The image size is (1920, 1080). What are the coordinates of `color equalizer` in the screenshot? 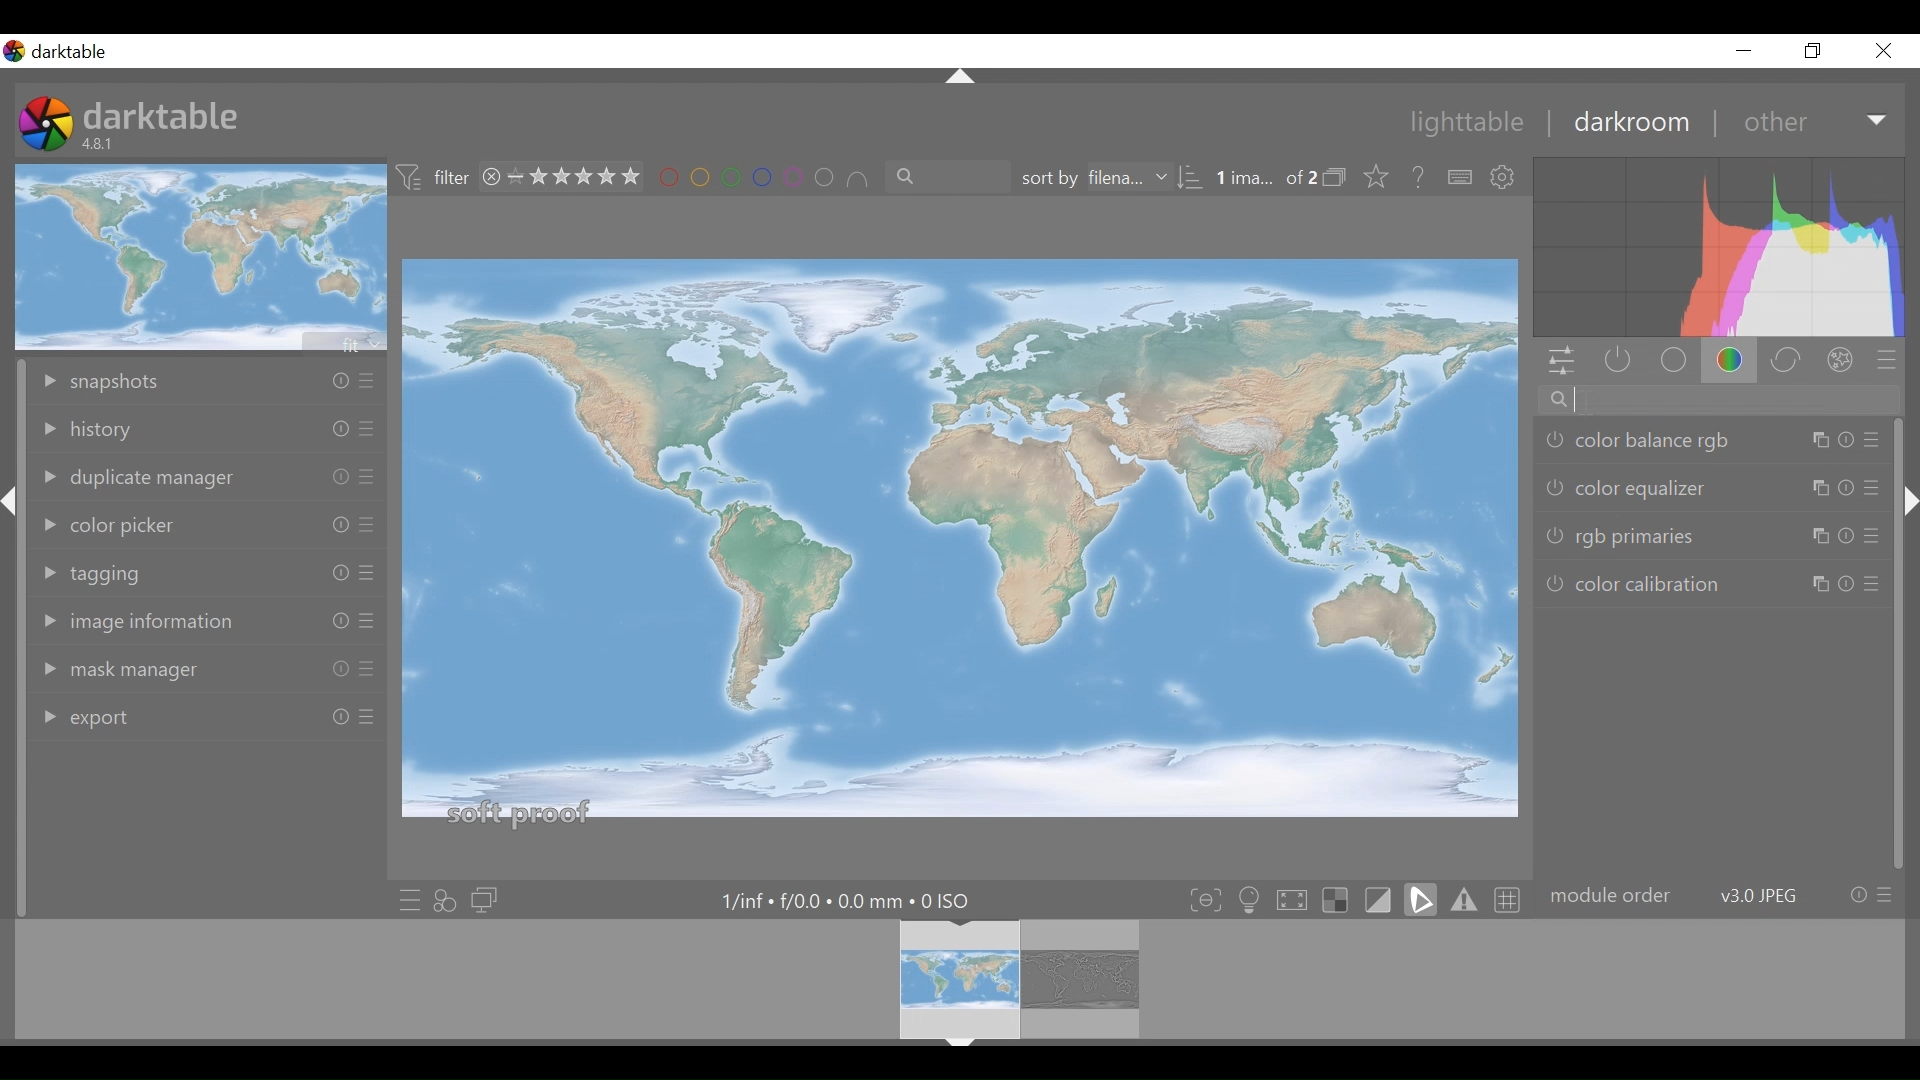 It's located at (1712, 487).